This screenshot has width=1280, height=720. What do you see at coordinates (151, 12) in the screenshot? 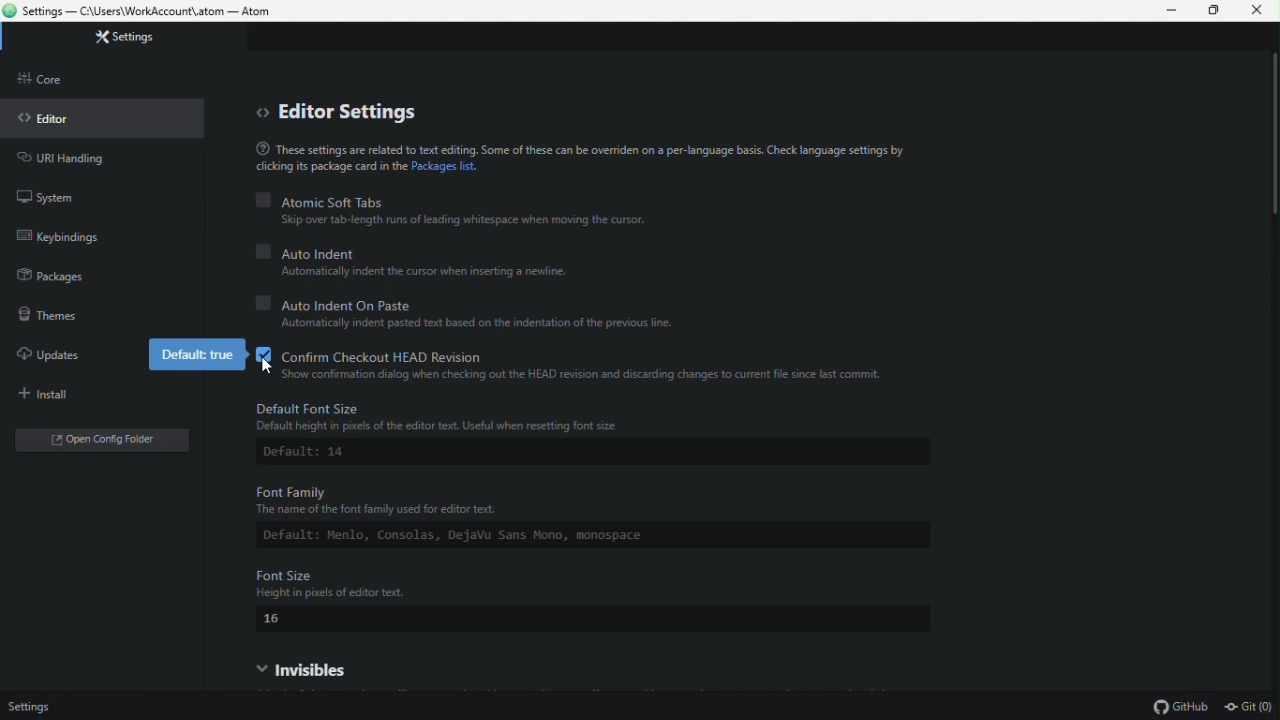
I see ` Settings — C:\Users\WorkAccount\.atom — Atom` at bounding box center [151, 12].